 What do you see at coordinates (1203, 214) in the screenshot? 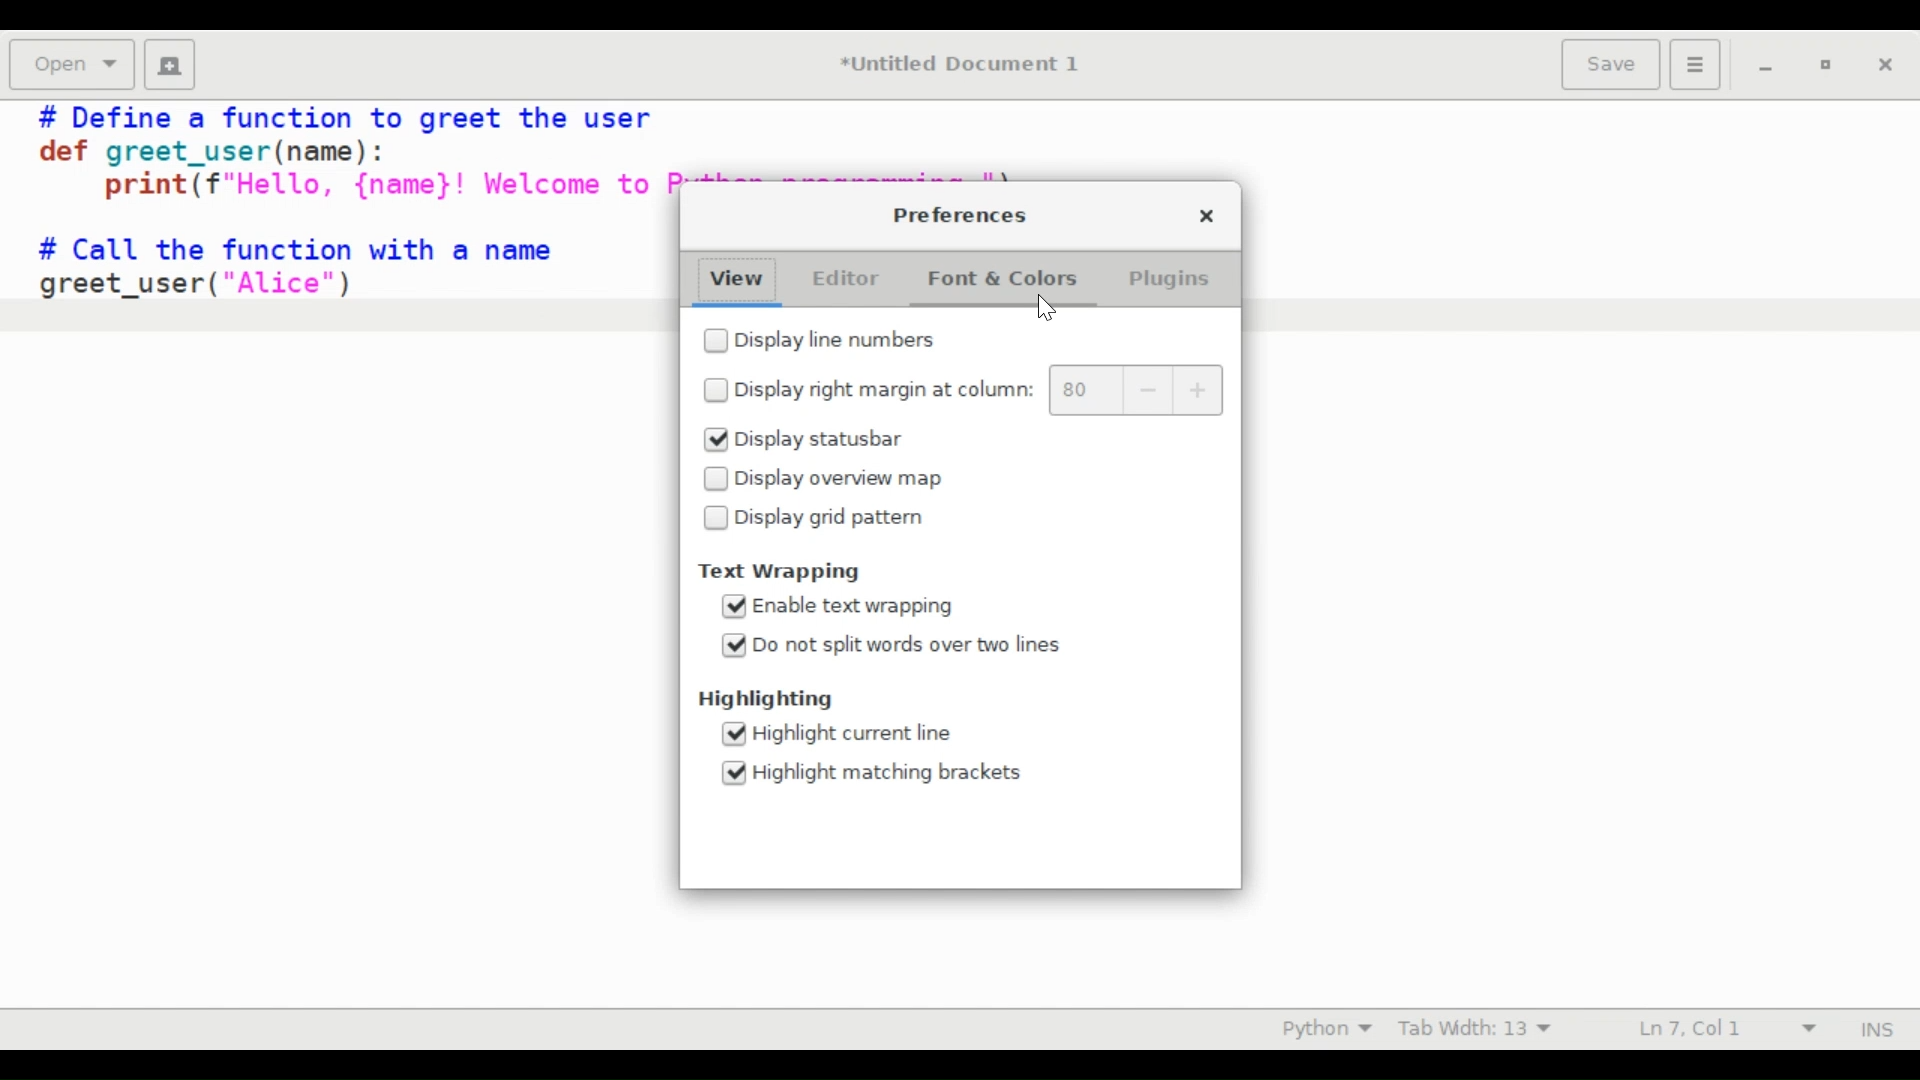
I see `Close` at bounding box center [1203, 214].